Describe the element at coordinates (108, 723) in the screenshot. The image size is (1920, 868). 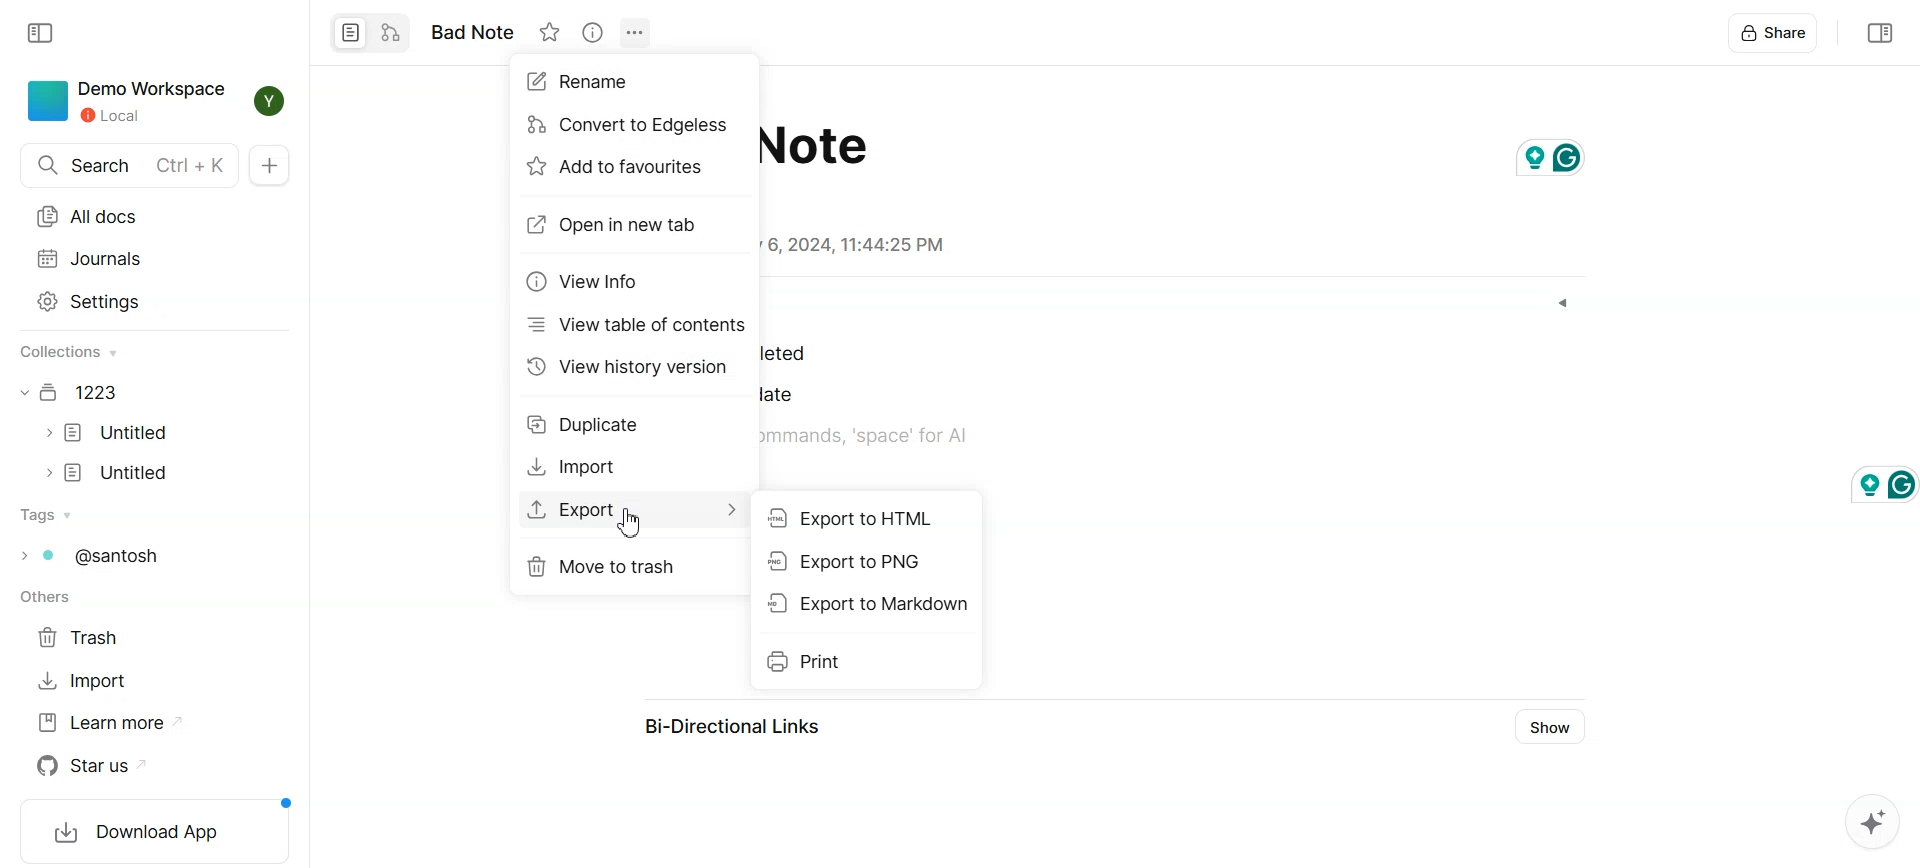
I see `Learn more` at that location.